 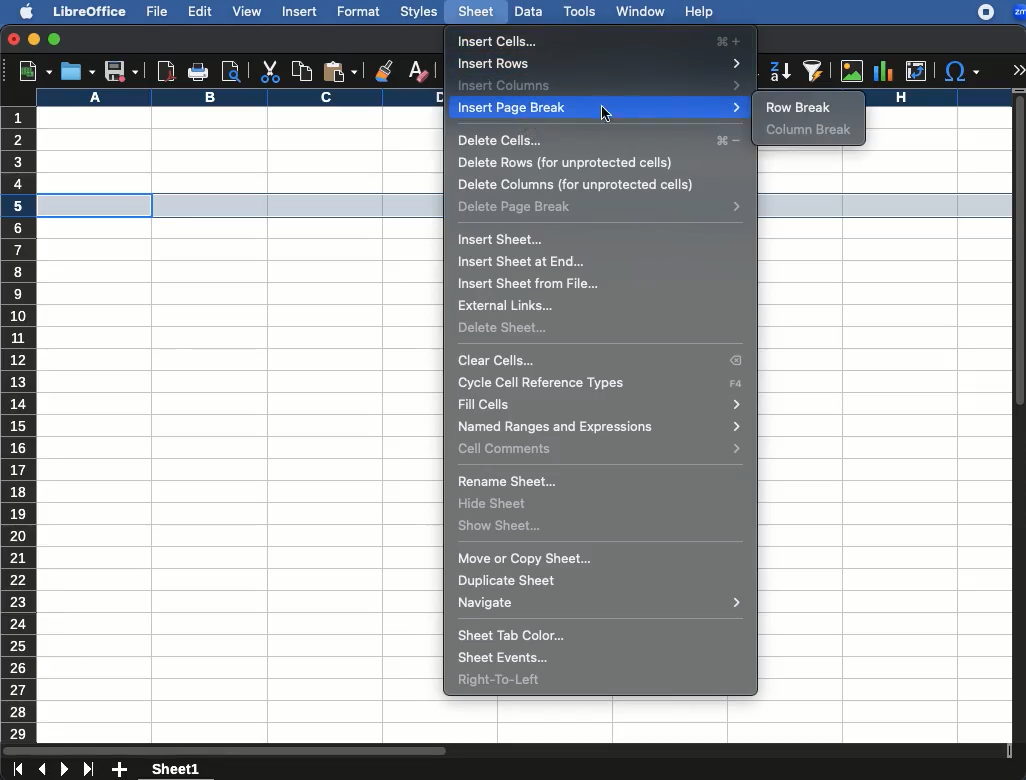 I want to click on image, so click(x=852, y=71).